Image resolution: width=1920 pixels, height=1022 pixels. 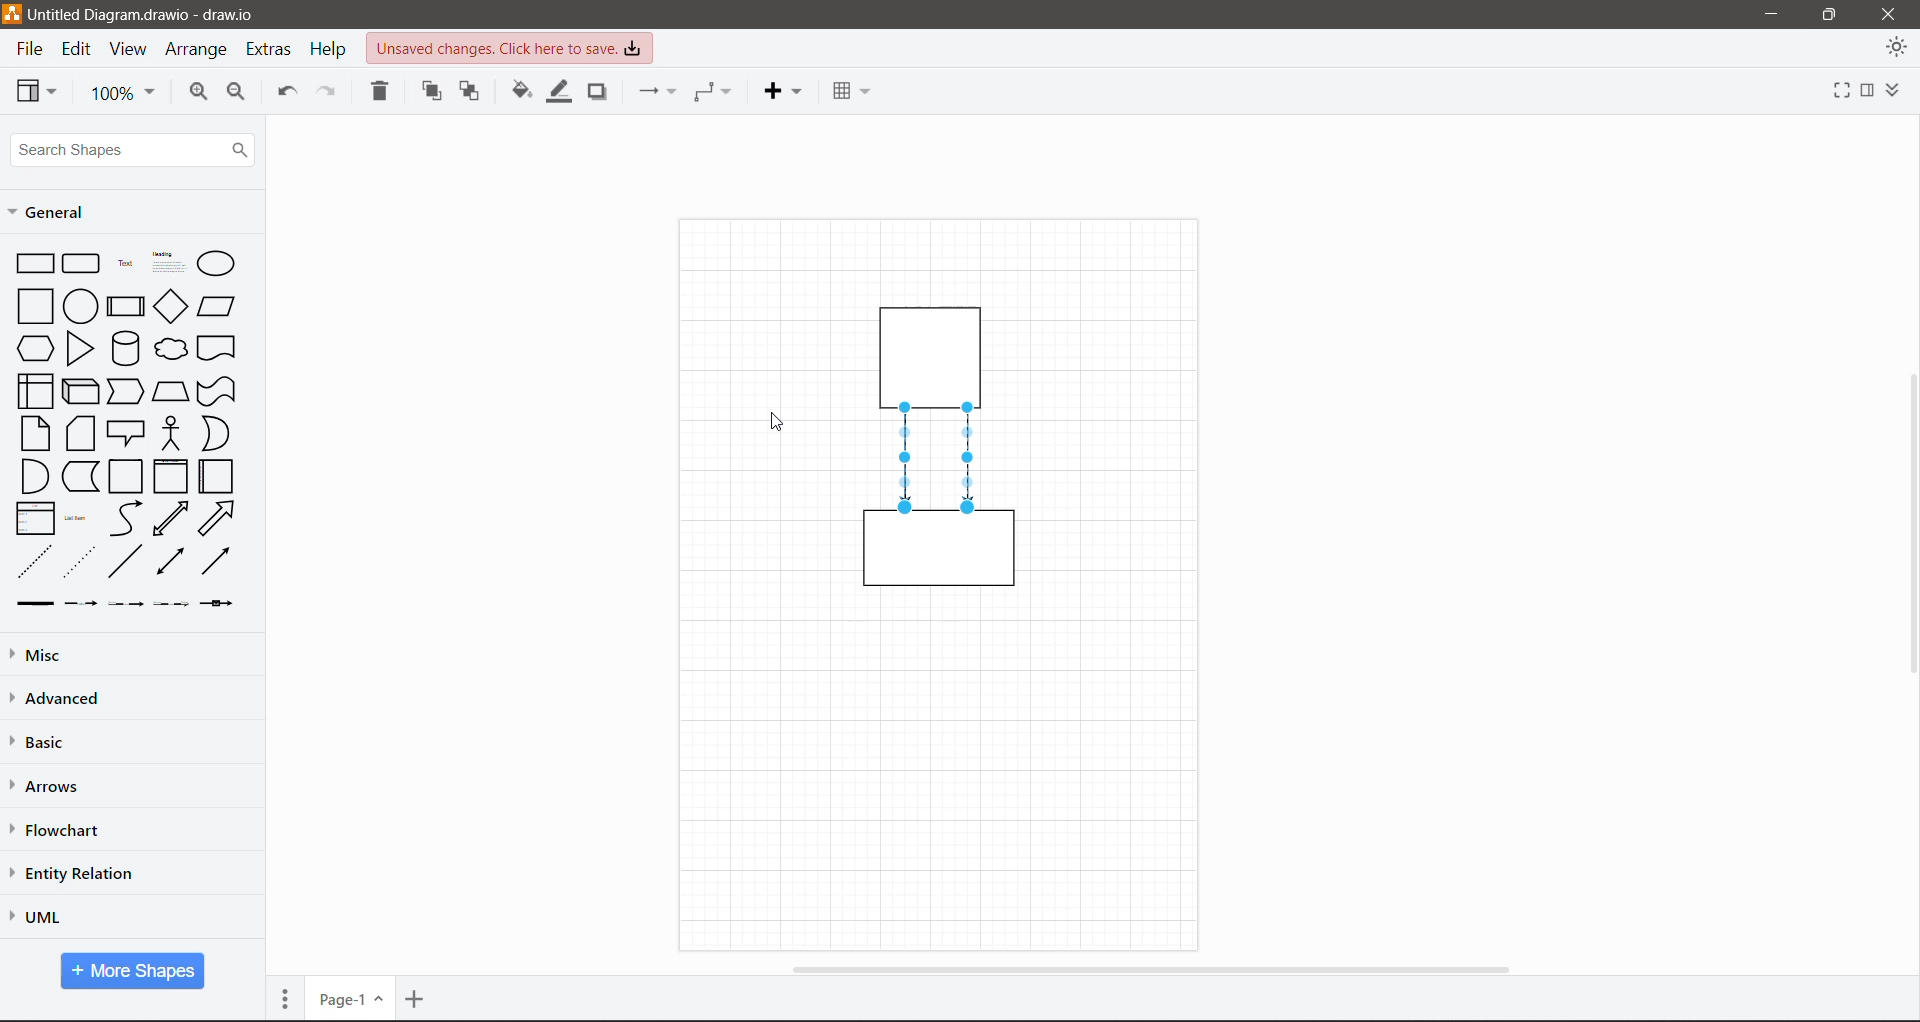 I want to click on List Item, so click(x=78, y=519).